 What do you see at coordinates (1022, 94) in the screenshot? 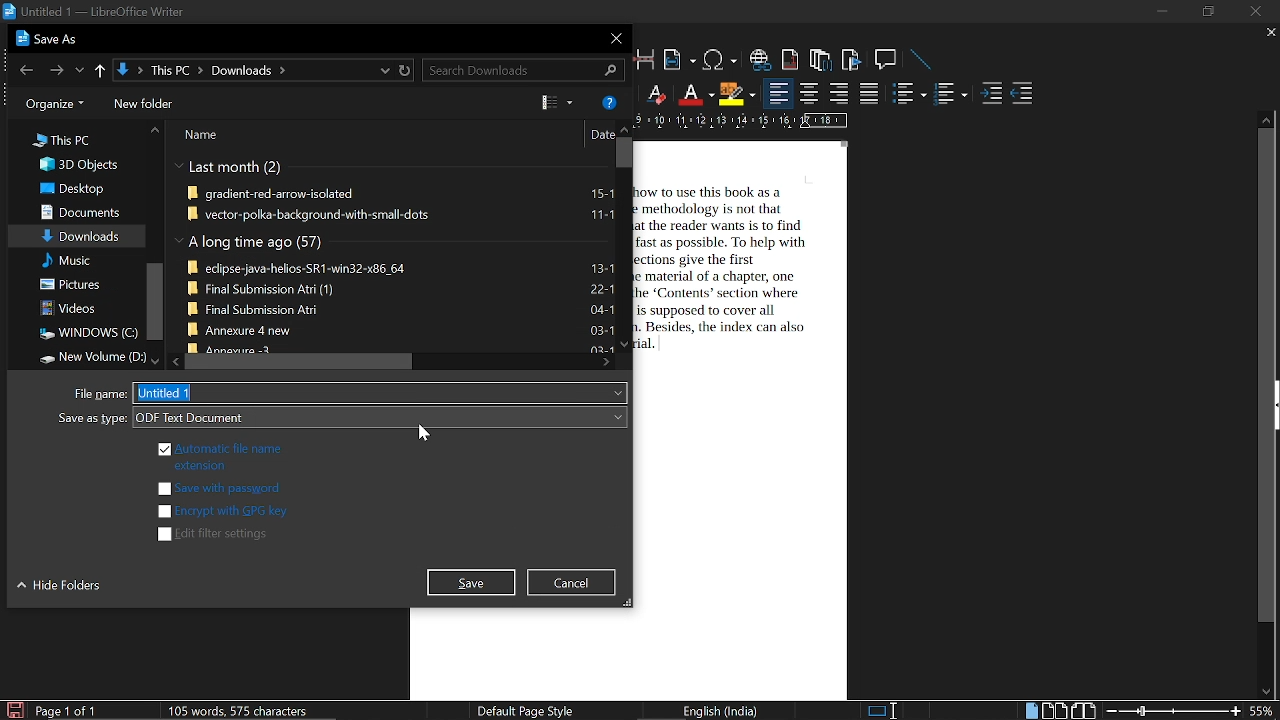
I see `decrease indent` at bounding box center [1022, 94].